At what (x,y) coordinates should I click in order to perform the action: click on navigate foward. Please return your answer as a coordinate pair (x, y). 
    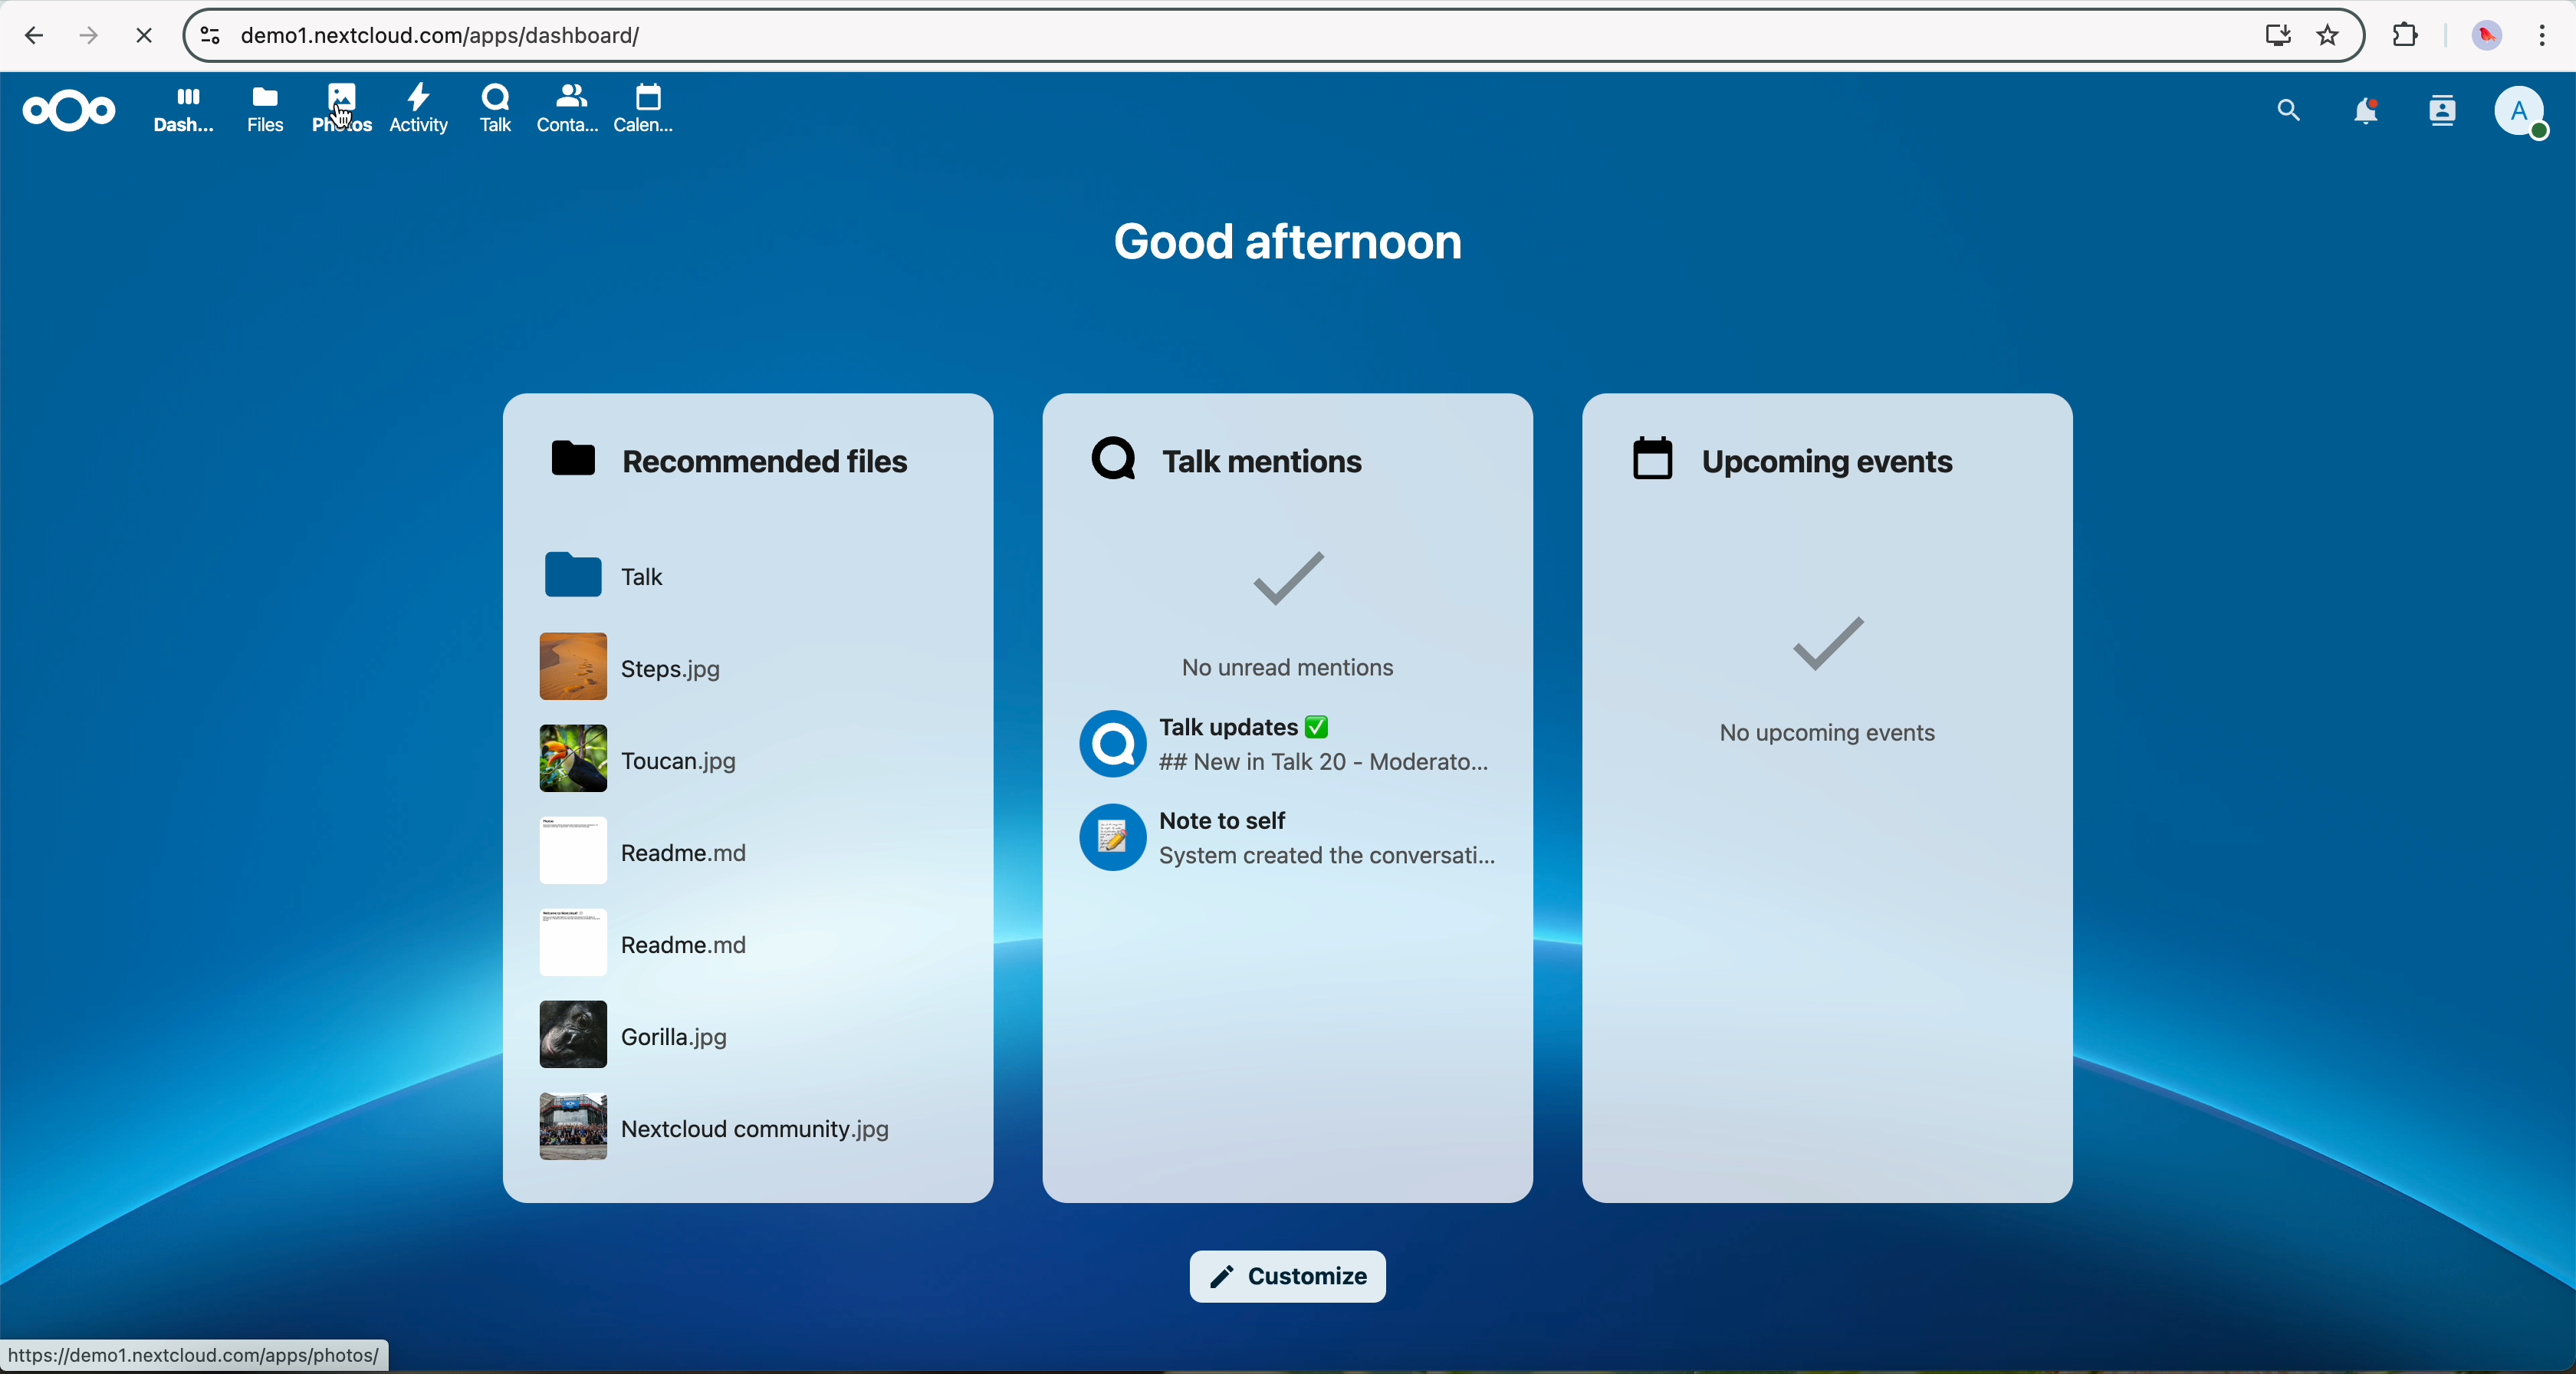
    Looking at the image, I should click on (84, 35).